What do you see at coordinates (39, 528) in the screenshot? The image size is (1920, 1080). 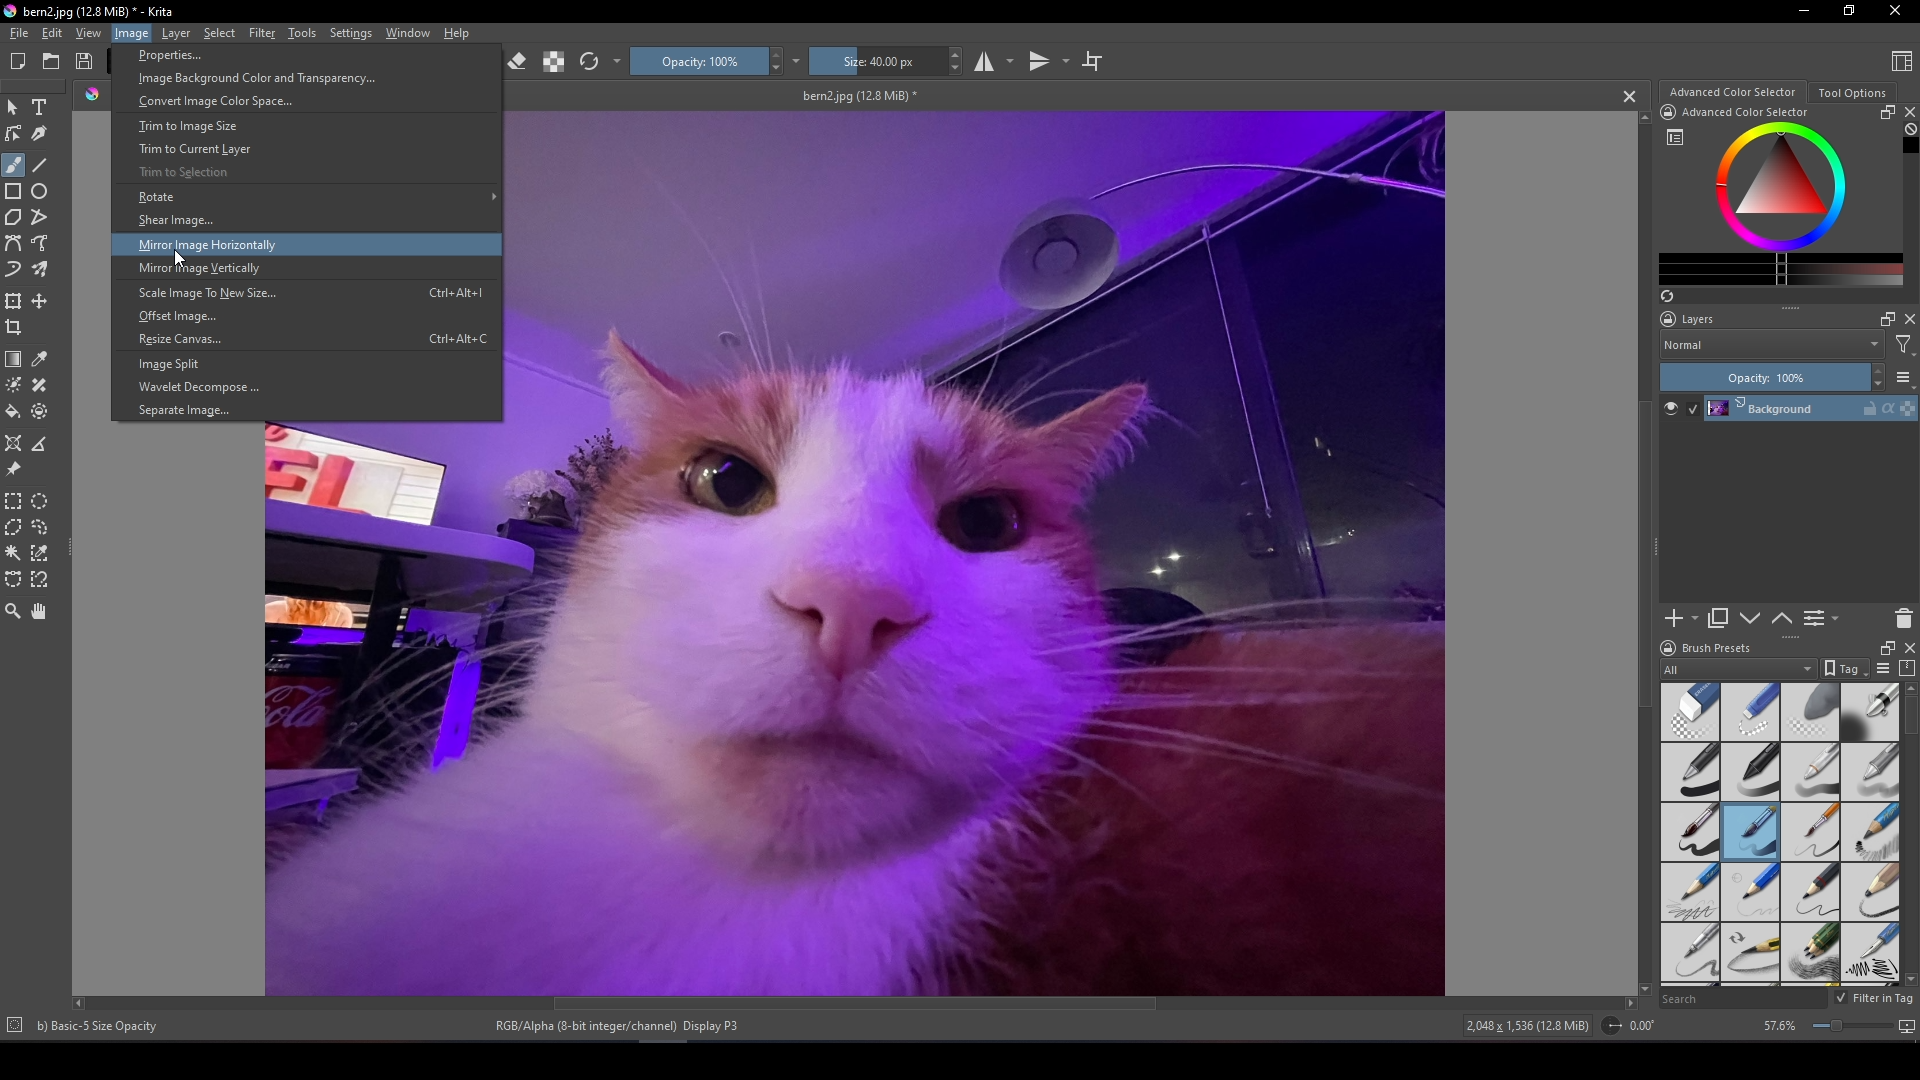 I see `Freehand selection tool` at bounding box center [39, 528].